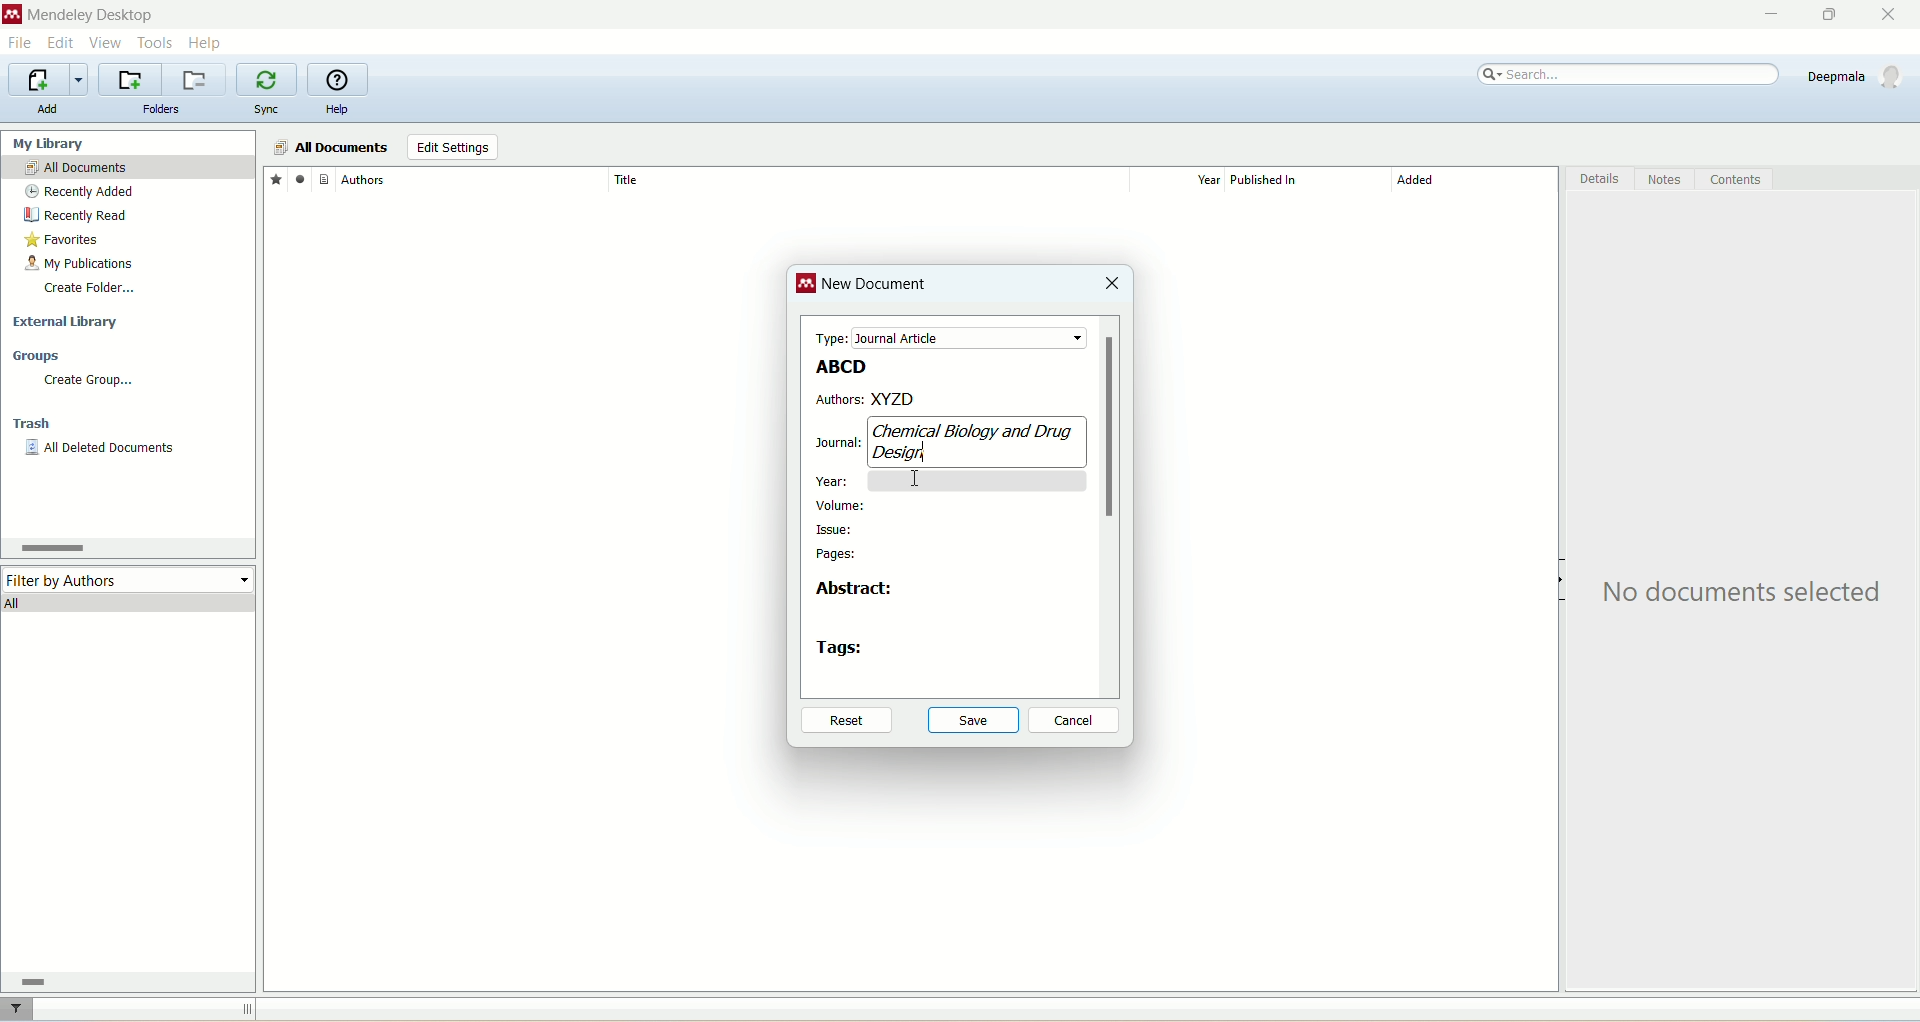 The width and height of the screenshot is (1920, 1022). I want to click on CH, so click(969, 431).